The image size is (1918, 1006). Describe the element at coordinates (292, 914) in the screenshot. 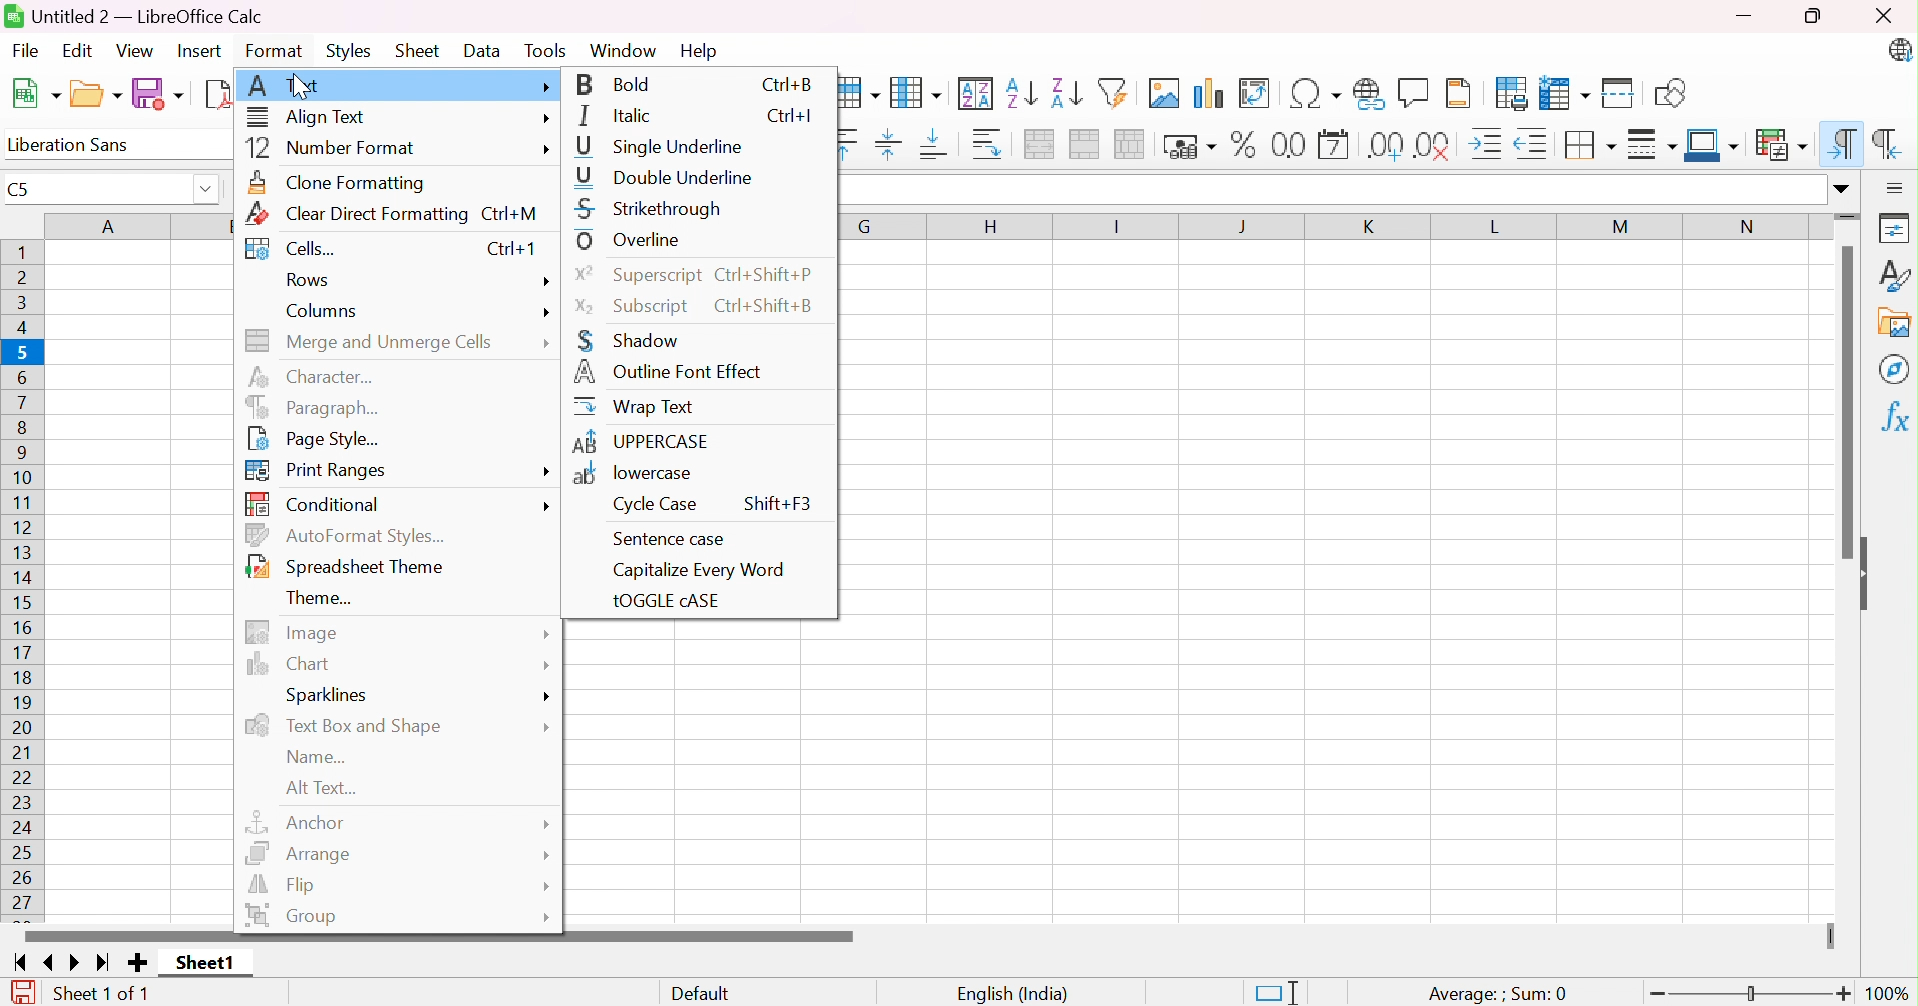

I see `Group` at that location.